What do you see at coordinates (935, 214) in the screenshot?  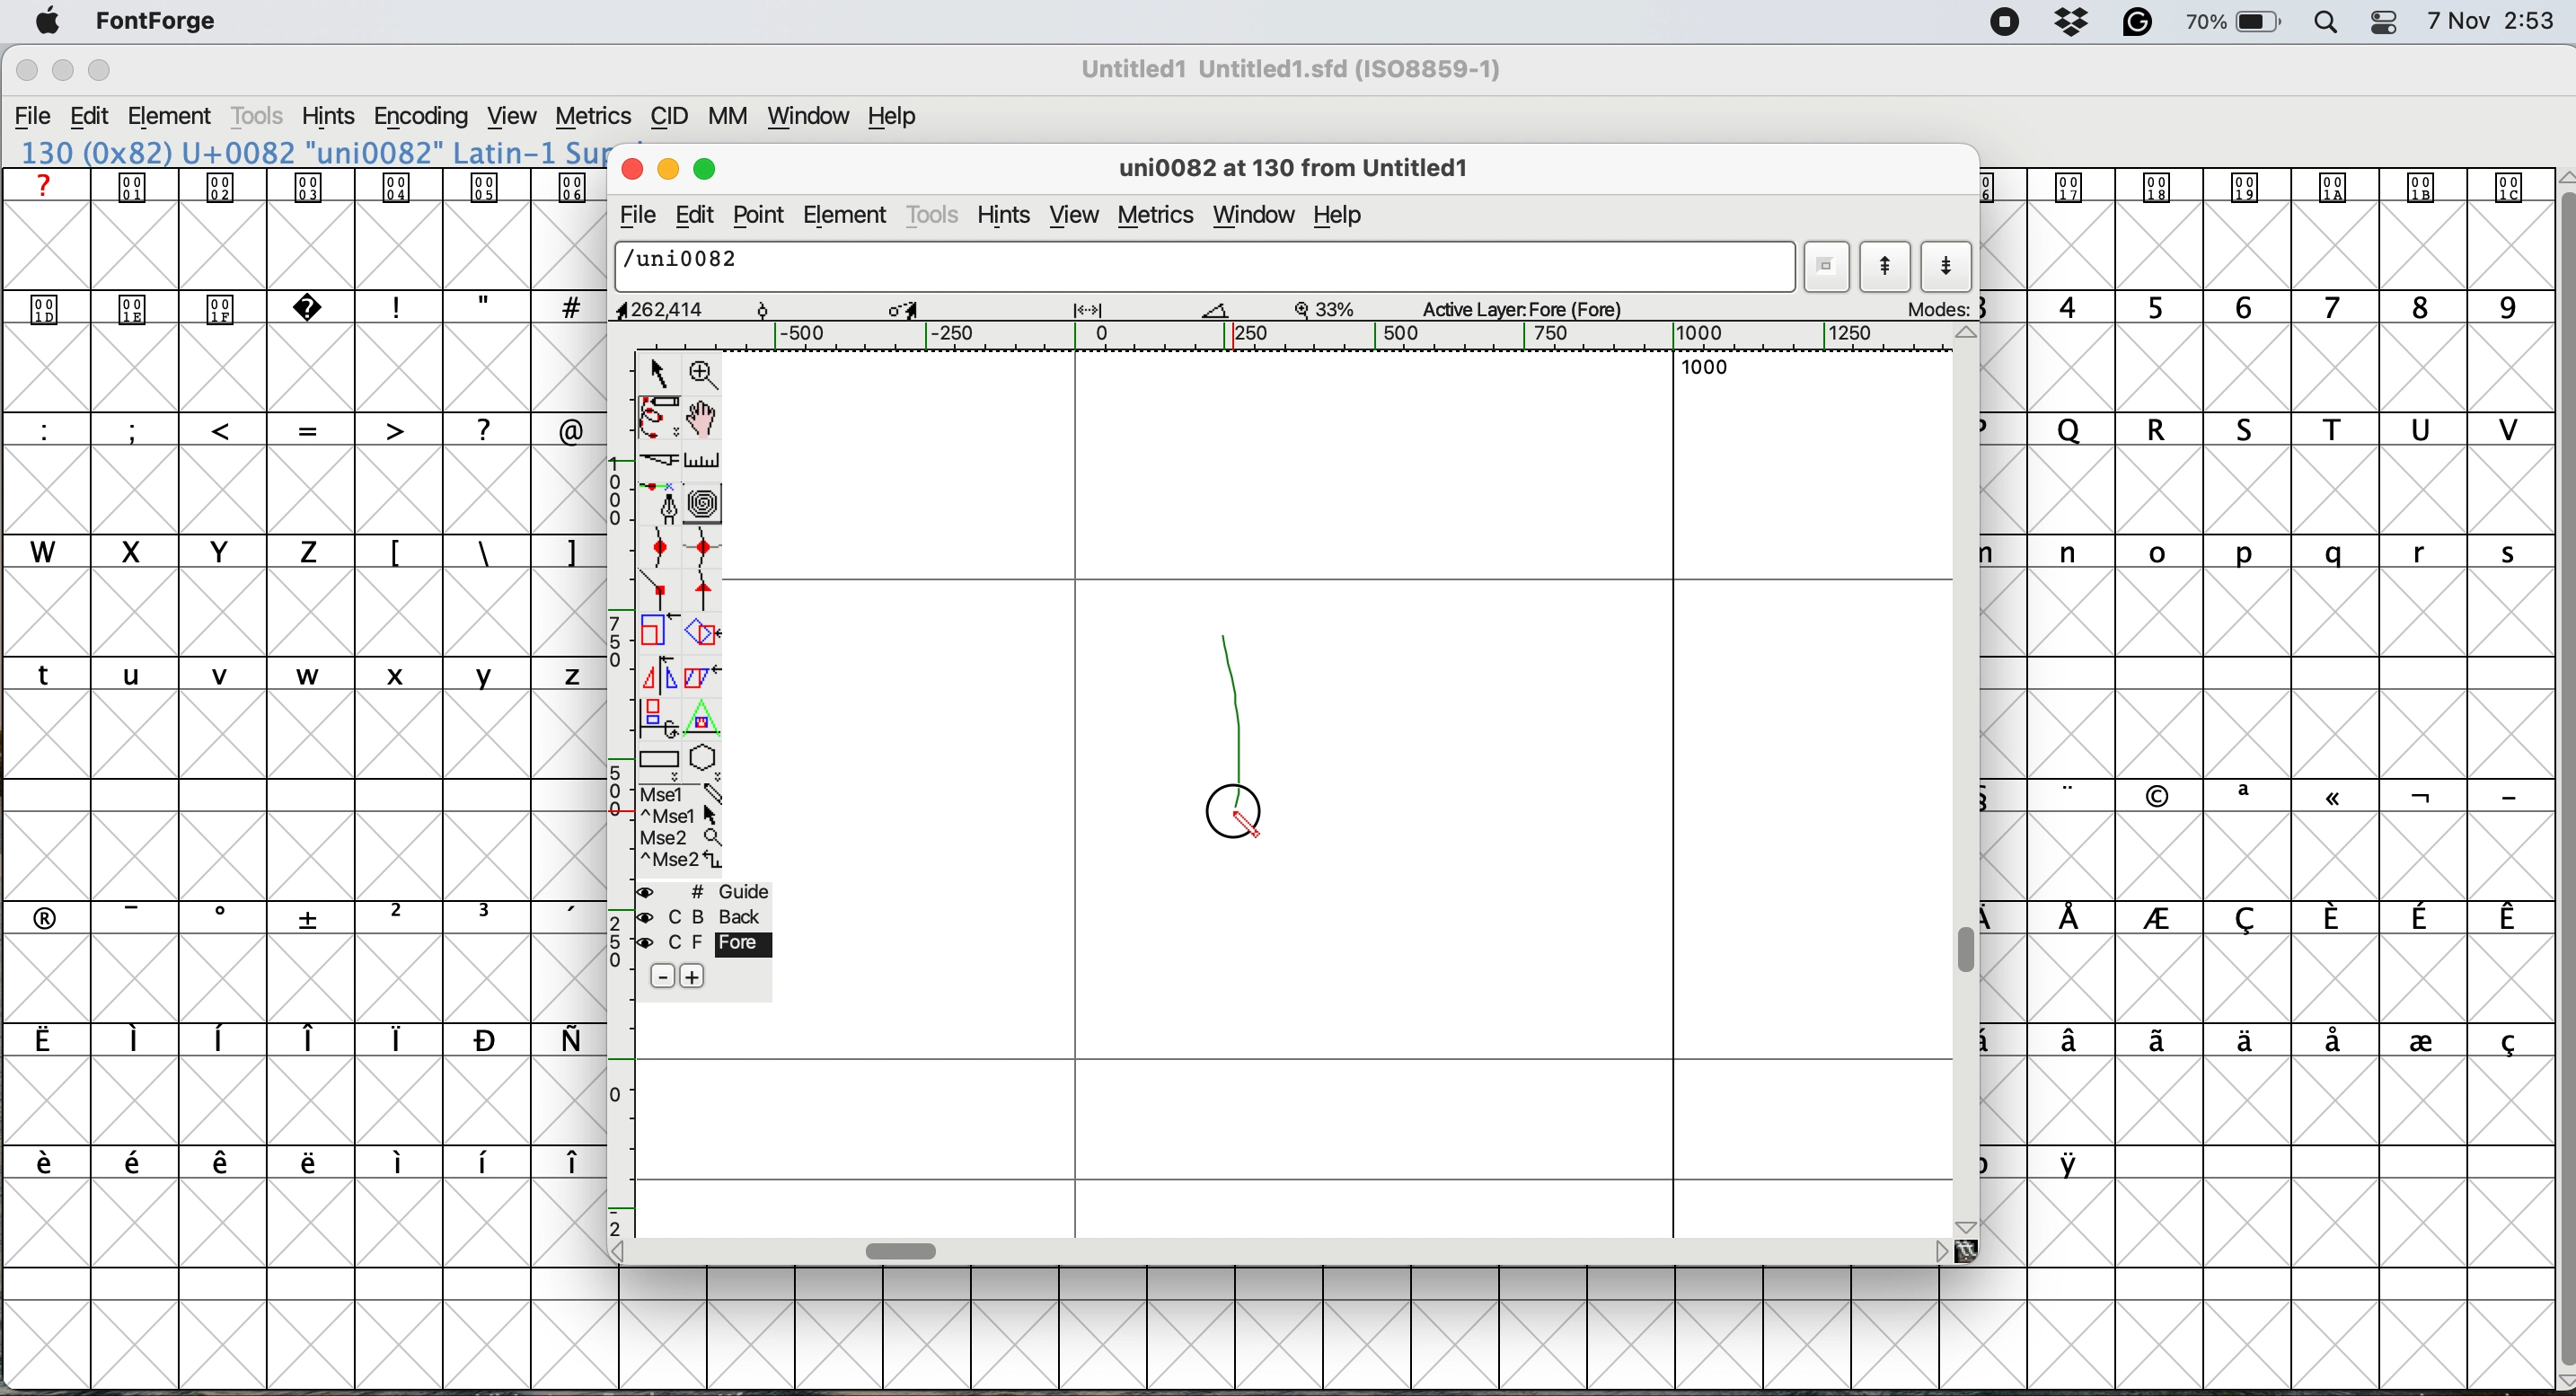 I see `tools` at bounding box center [935, 214].